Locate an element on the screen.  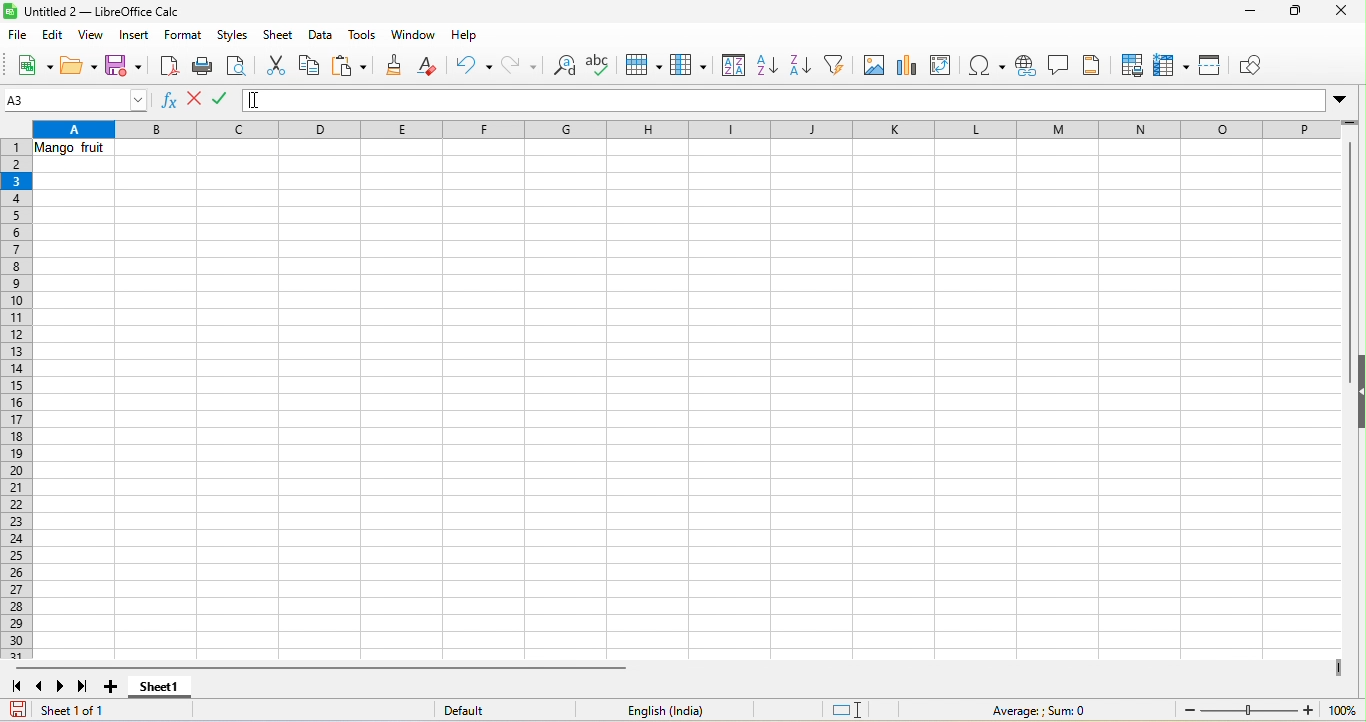
window is located at coordinates (412, 34).